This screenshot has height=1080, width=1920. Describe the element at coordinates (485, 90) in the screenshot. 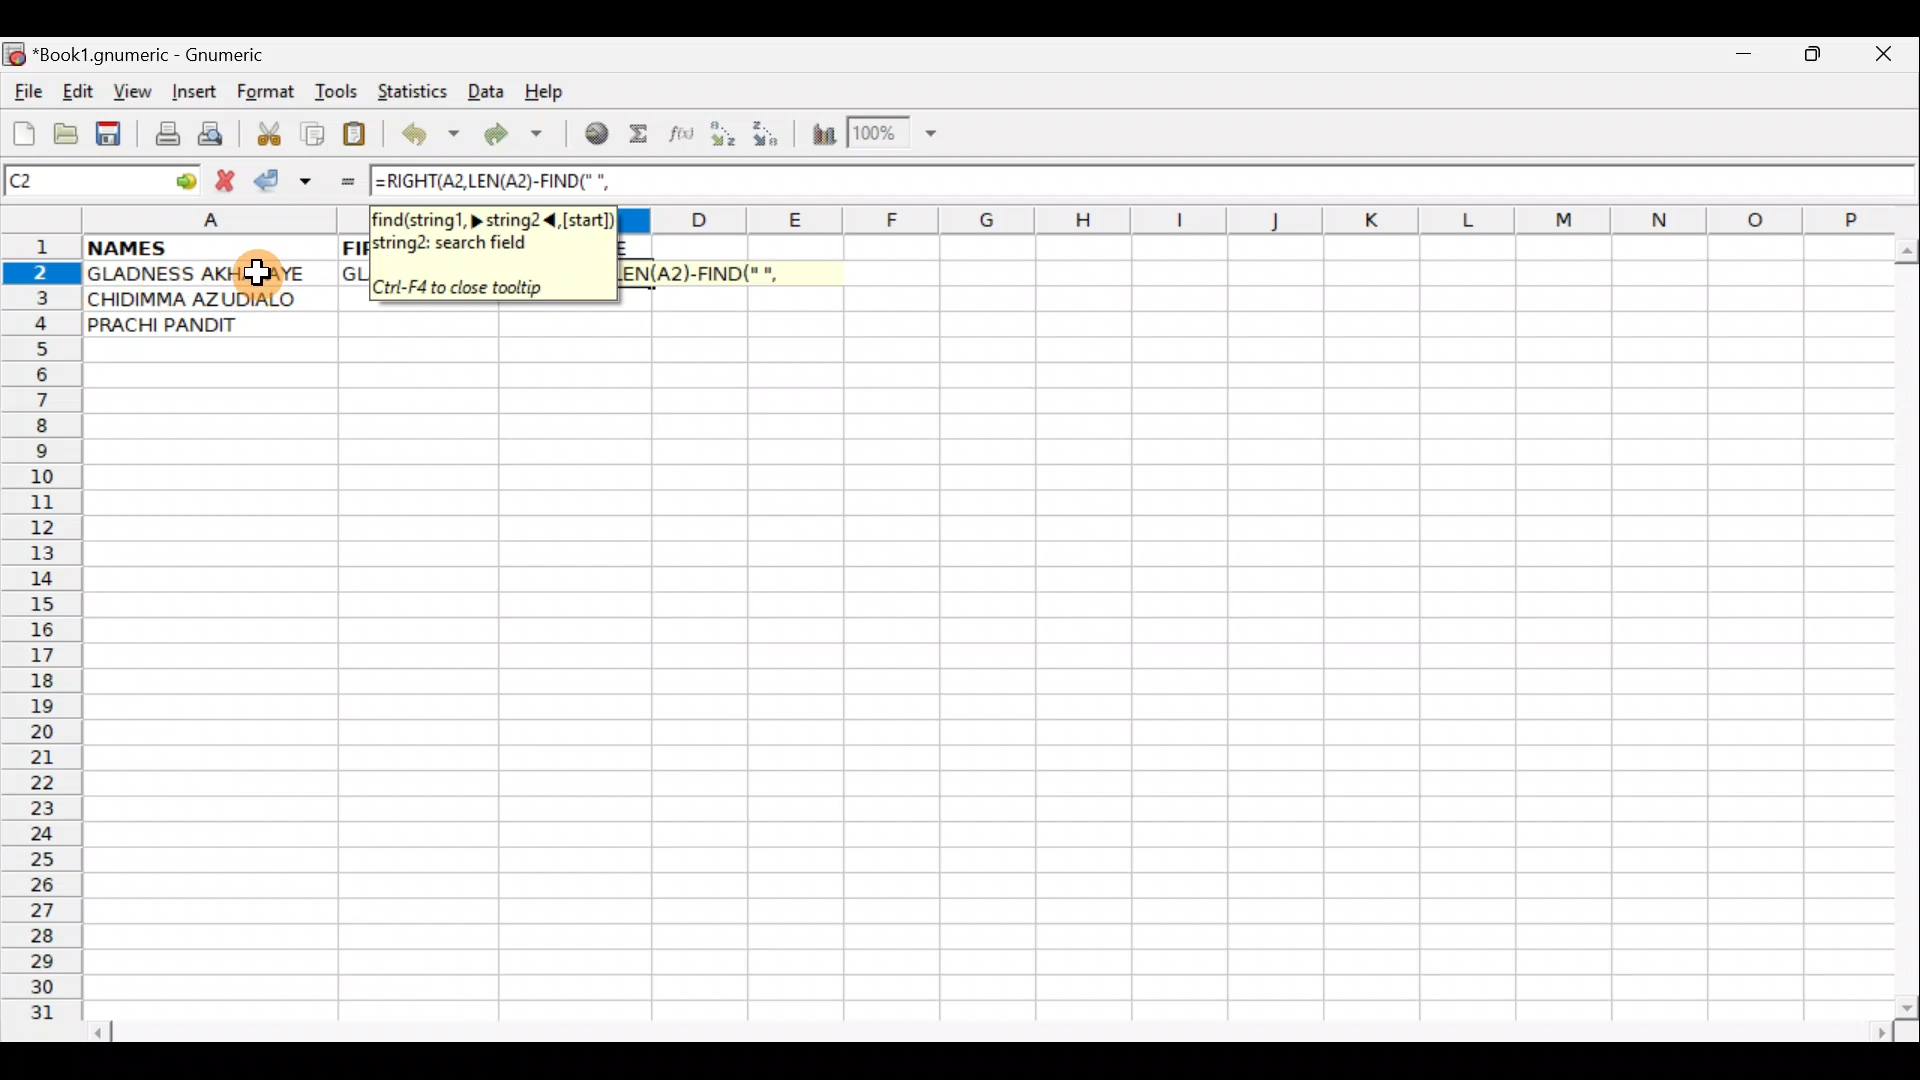

I see `Data` at that location.